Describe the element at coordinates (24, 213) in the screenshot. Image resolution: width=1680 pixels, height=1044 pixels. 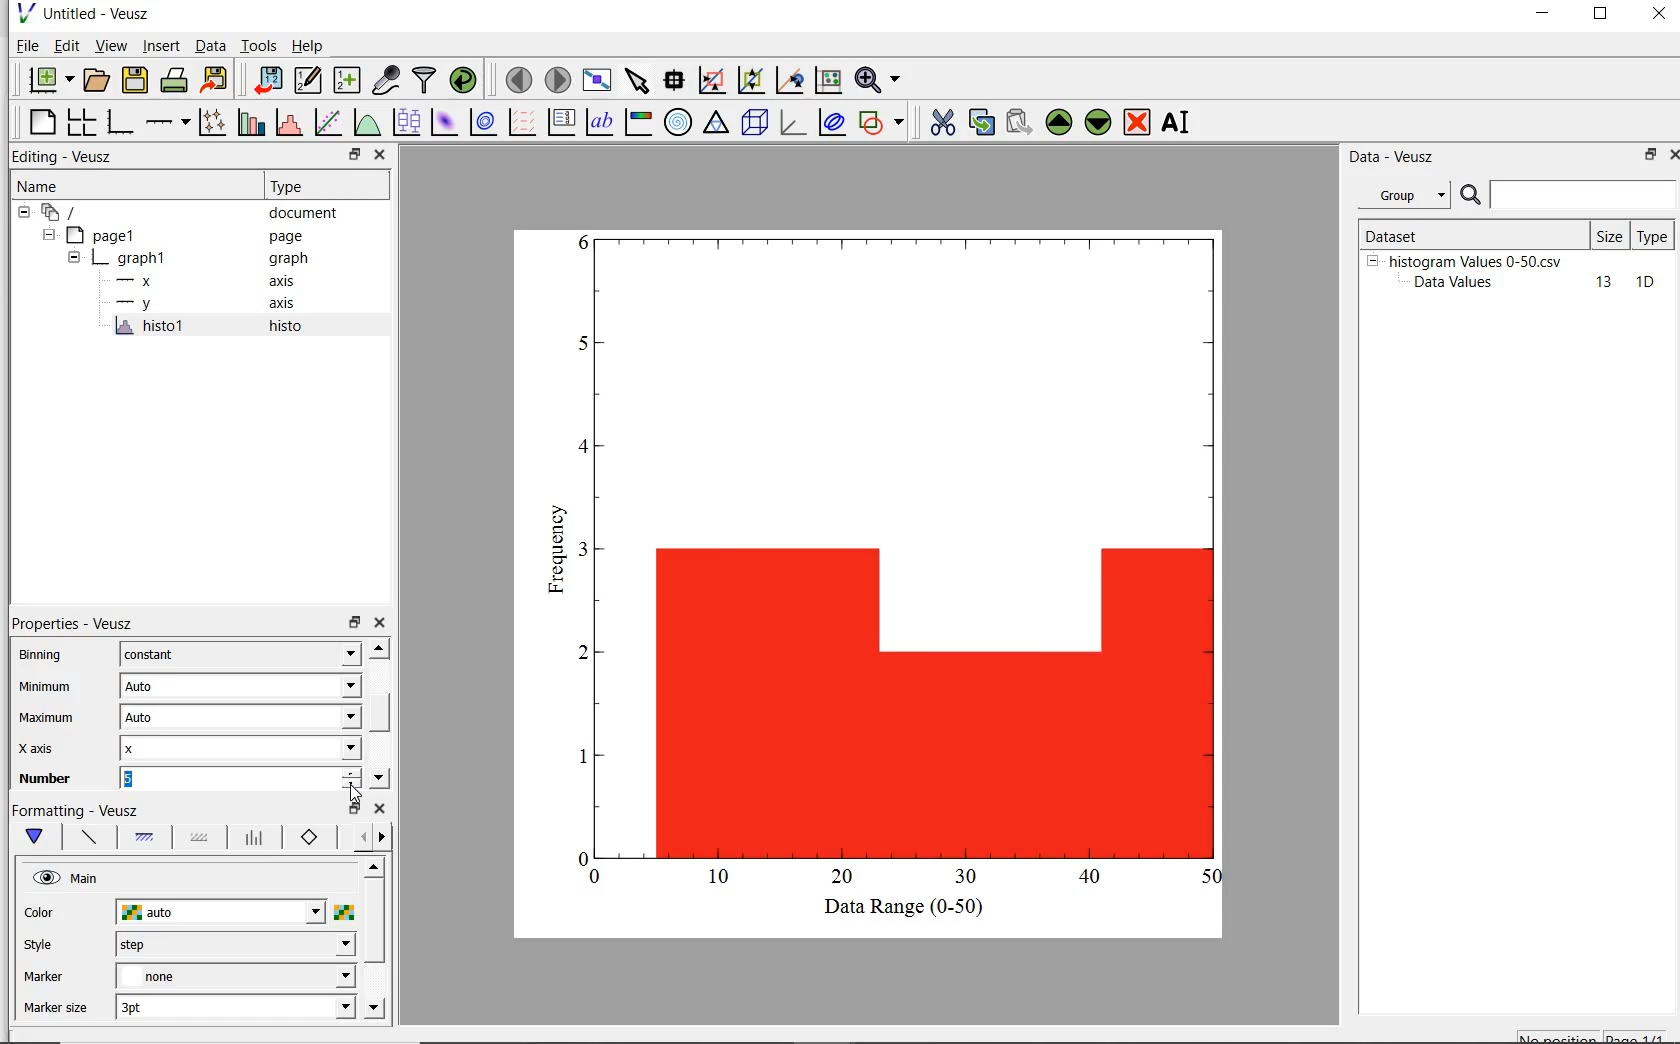
I see `hide` at that location.